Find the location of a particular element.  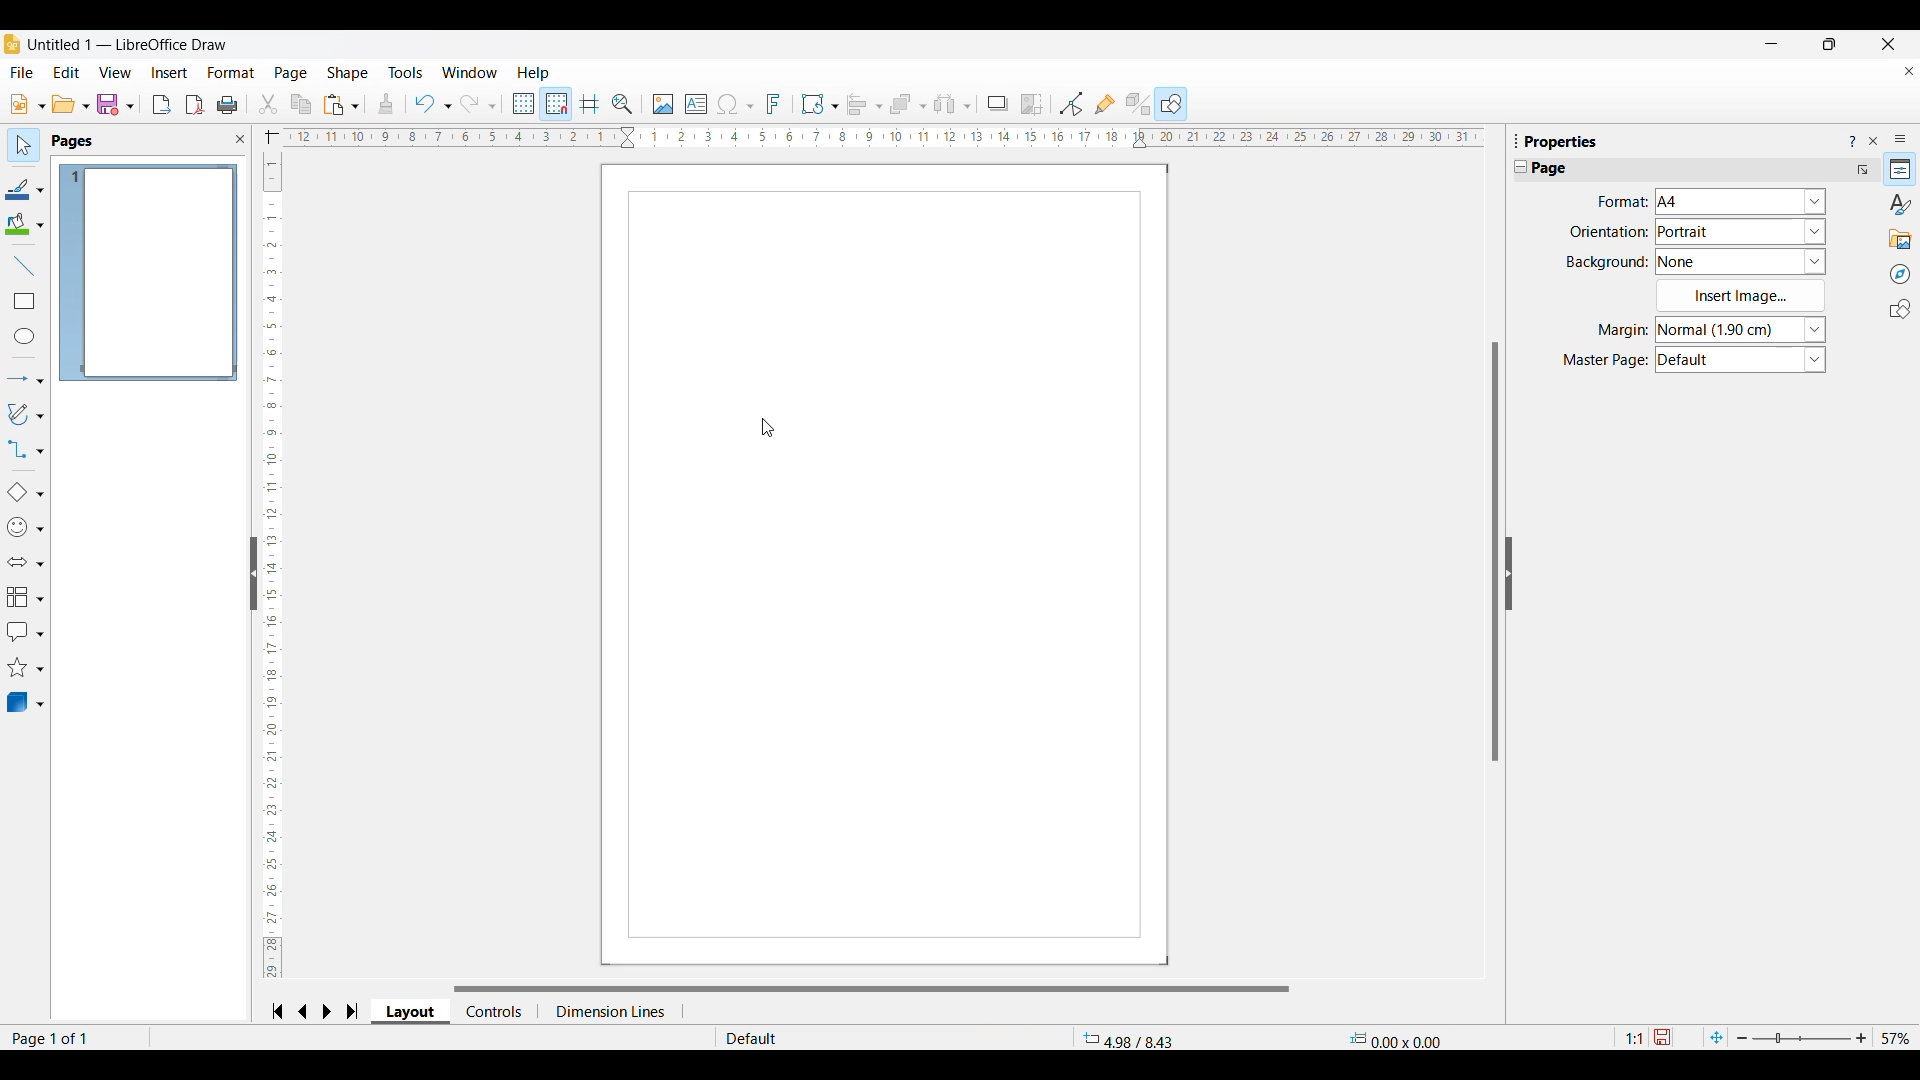

Export is located at coordinates (162, 105).